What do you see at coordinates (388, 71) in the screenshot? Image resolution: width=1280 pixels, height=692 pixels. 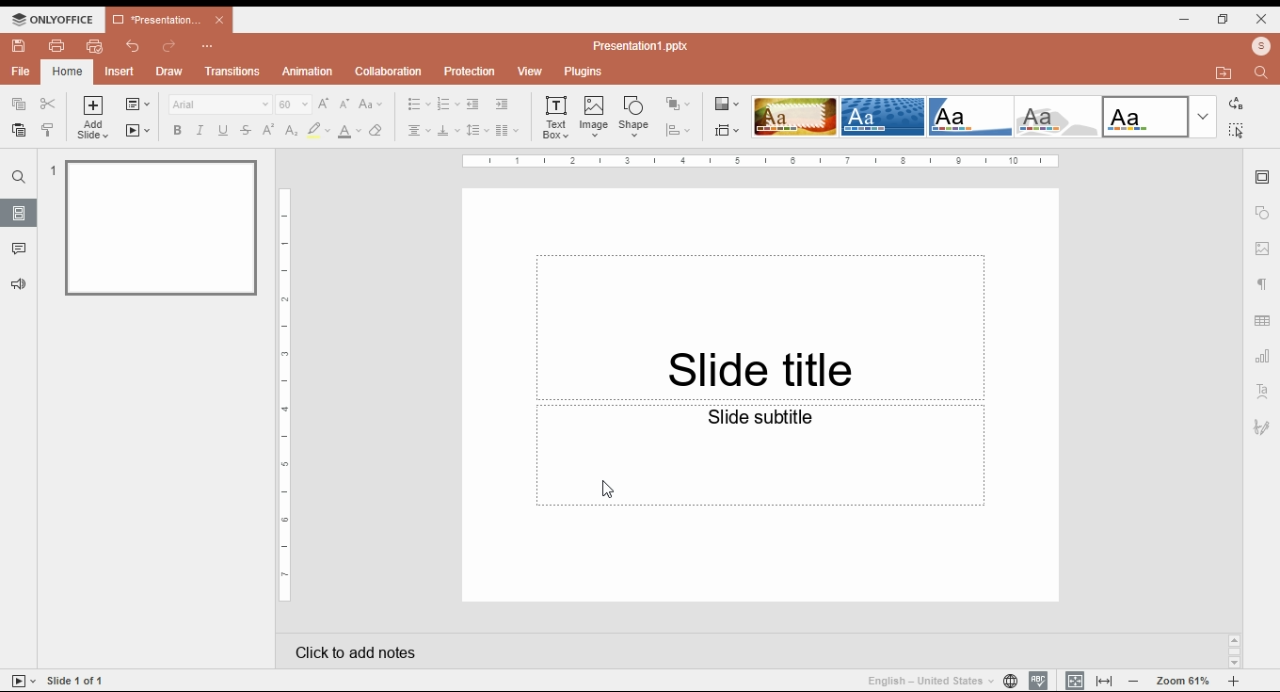 I see `collaboration` at bounding box center [388, 71].